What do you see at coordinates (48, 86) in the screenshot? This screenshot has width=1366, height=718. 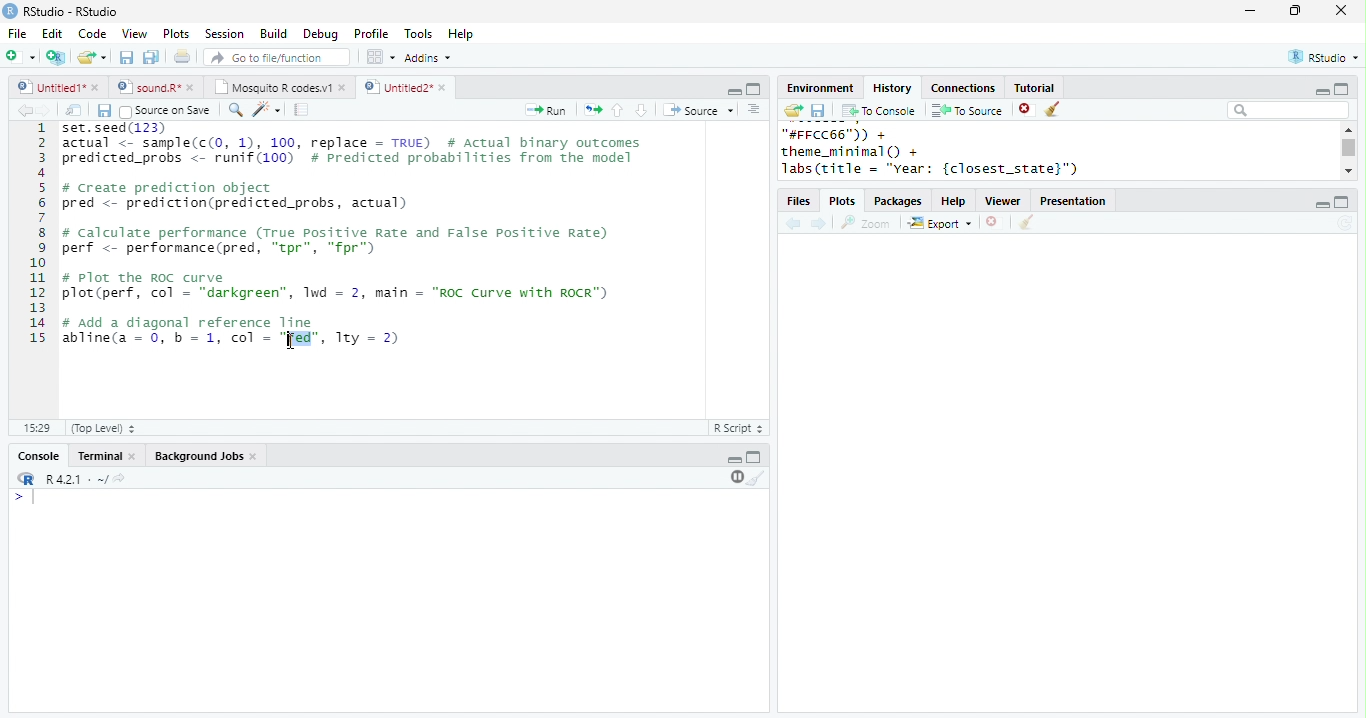 I see `Untitled 1` at bounding box center [48, 86].